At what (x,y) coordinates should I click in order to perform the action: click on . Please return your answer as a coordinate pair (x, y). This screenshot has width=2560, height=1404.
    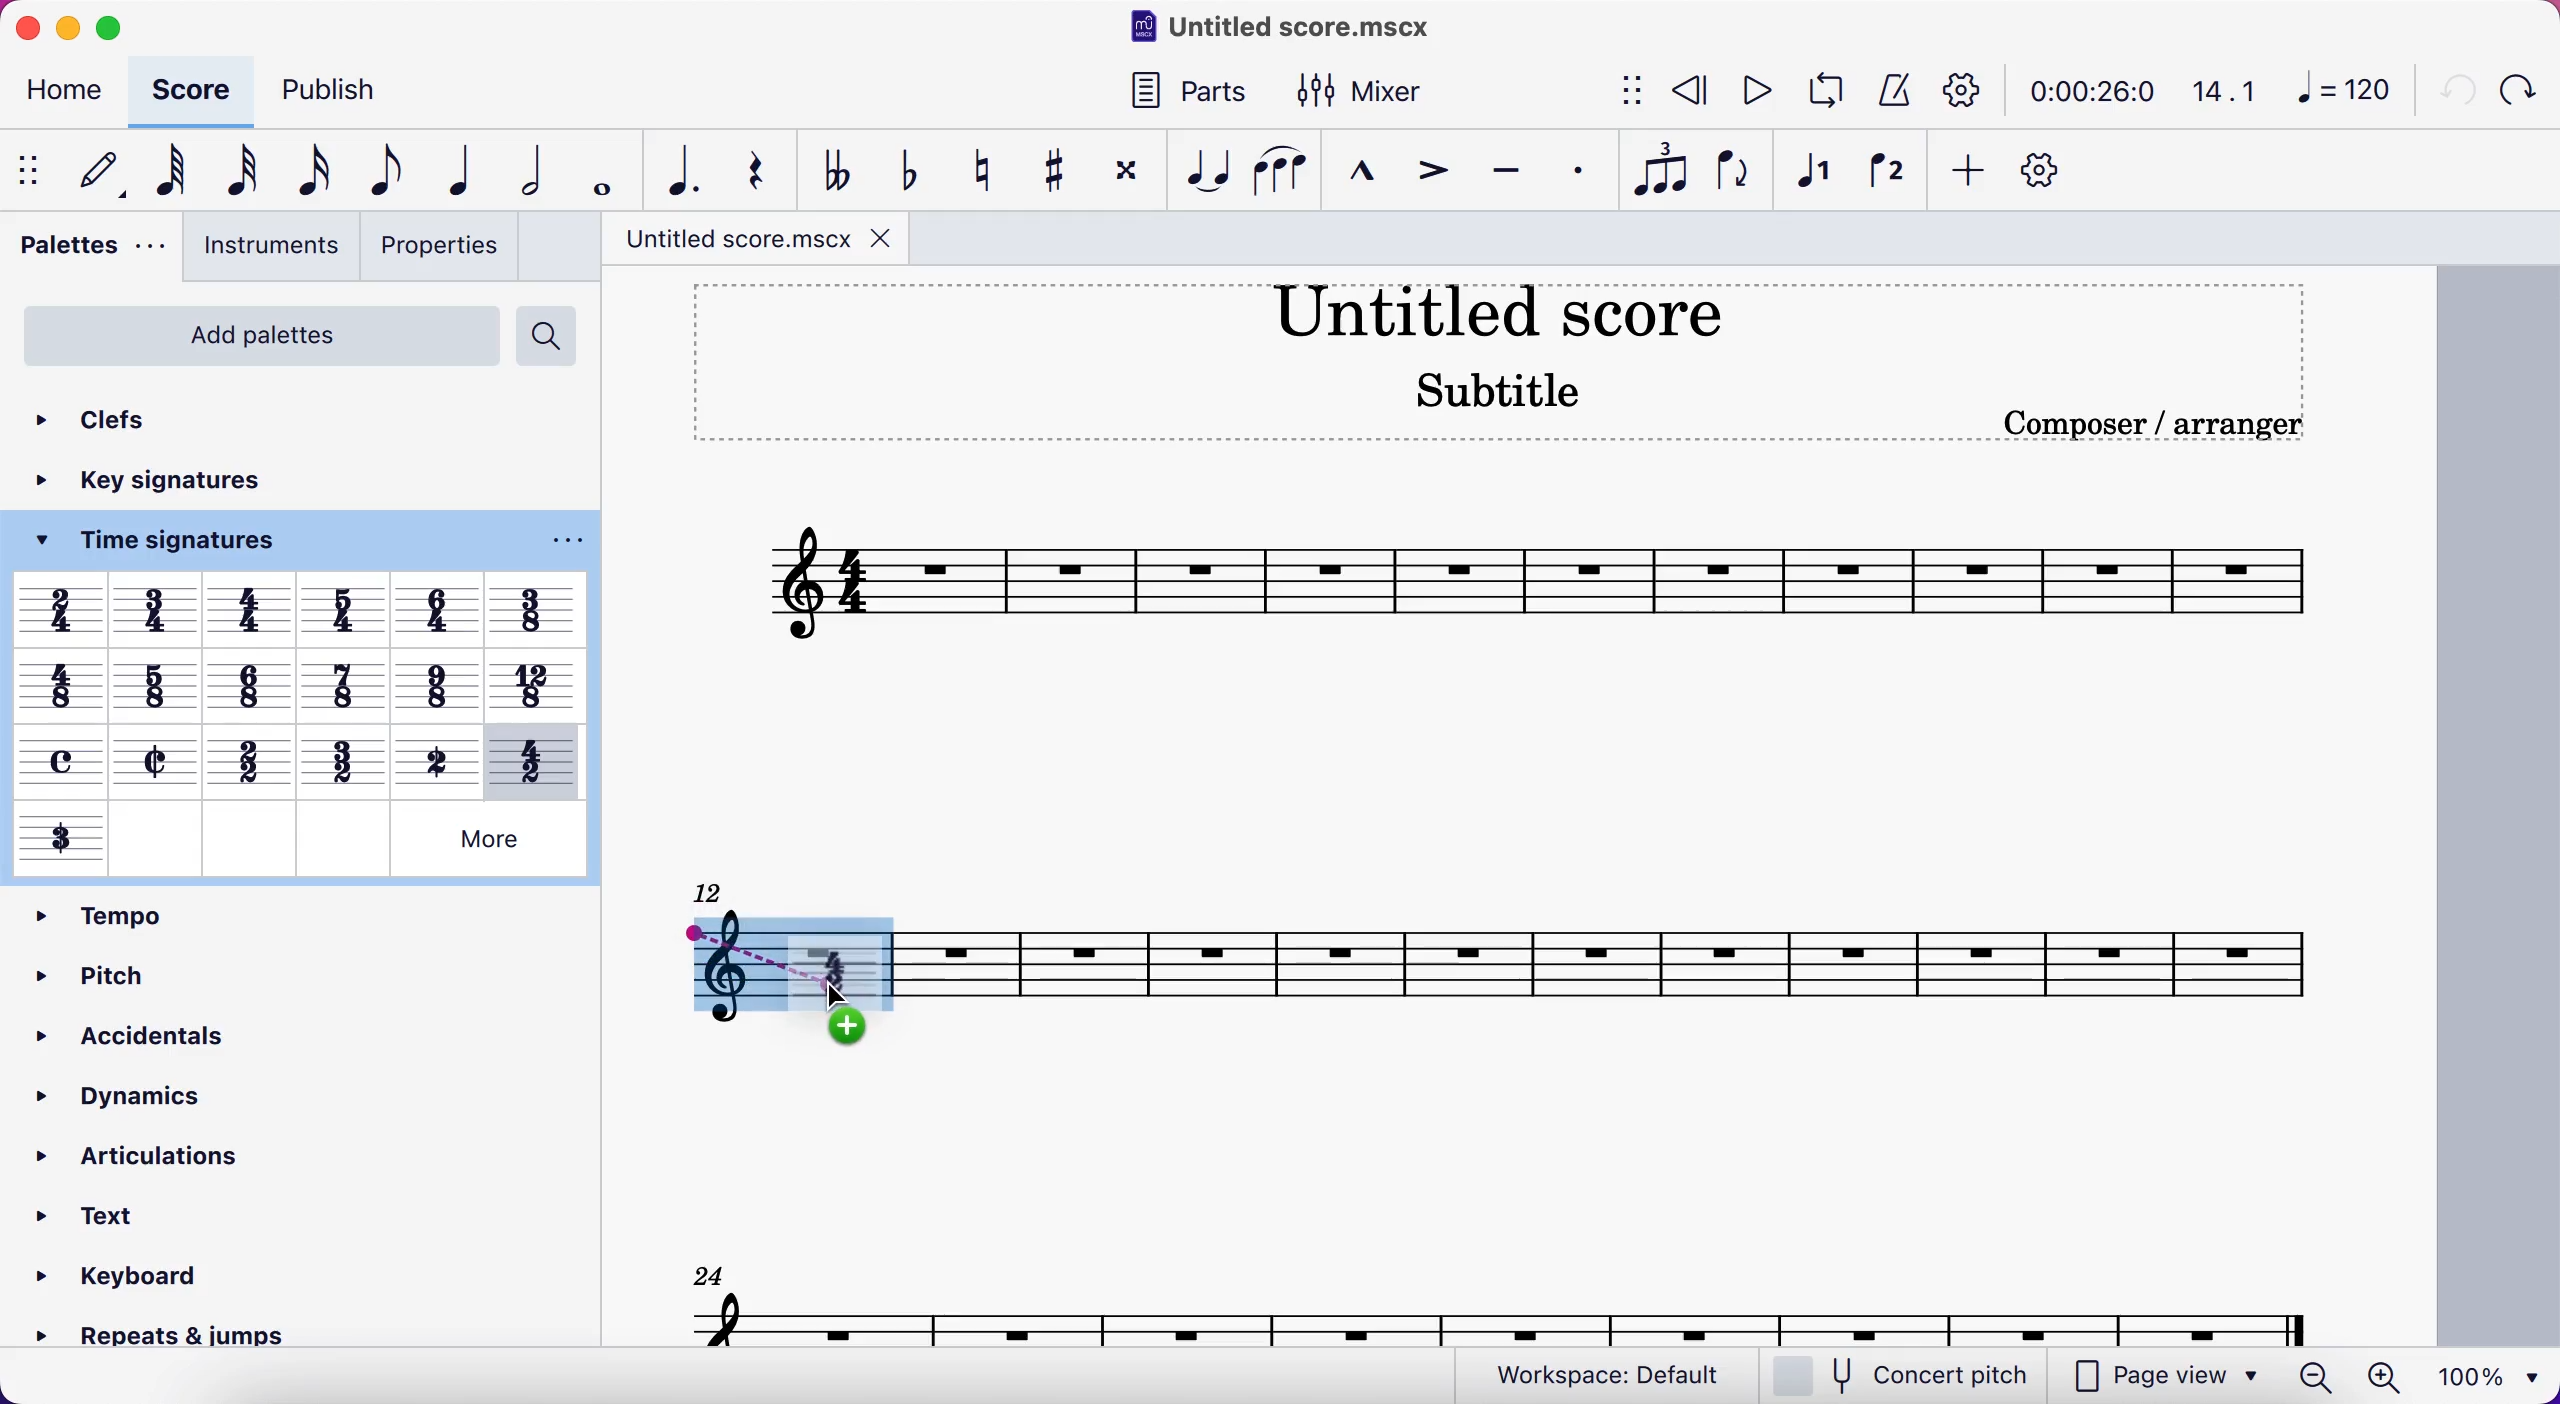
    Looking at the image, I should click on (63, 839).